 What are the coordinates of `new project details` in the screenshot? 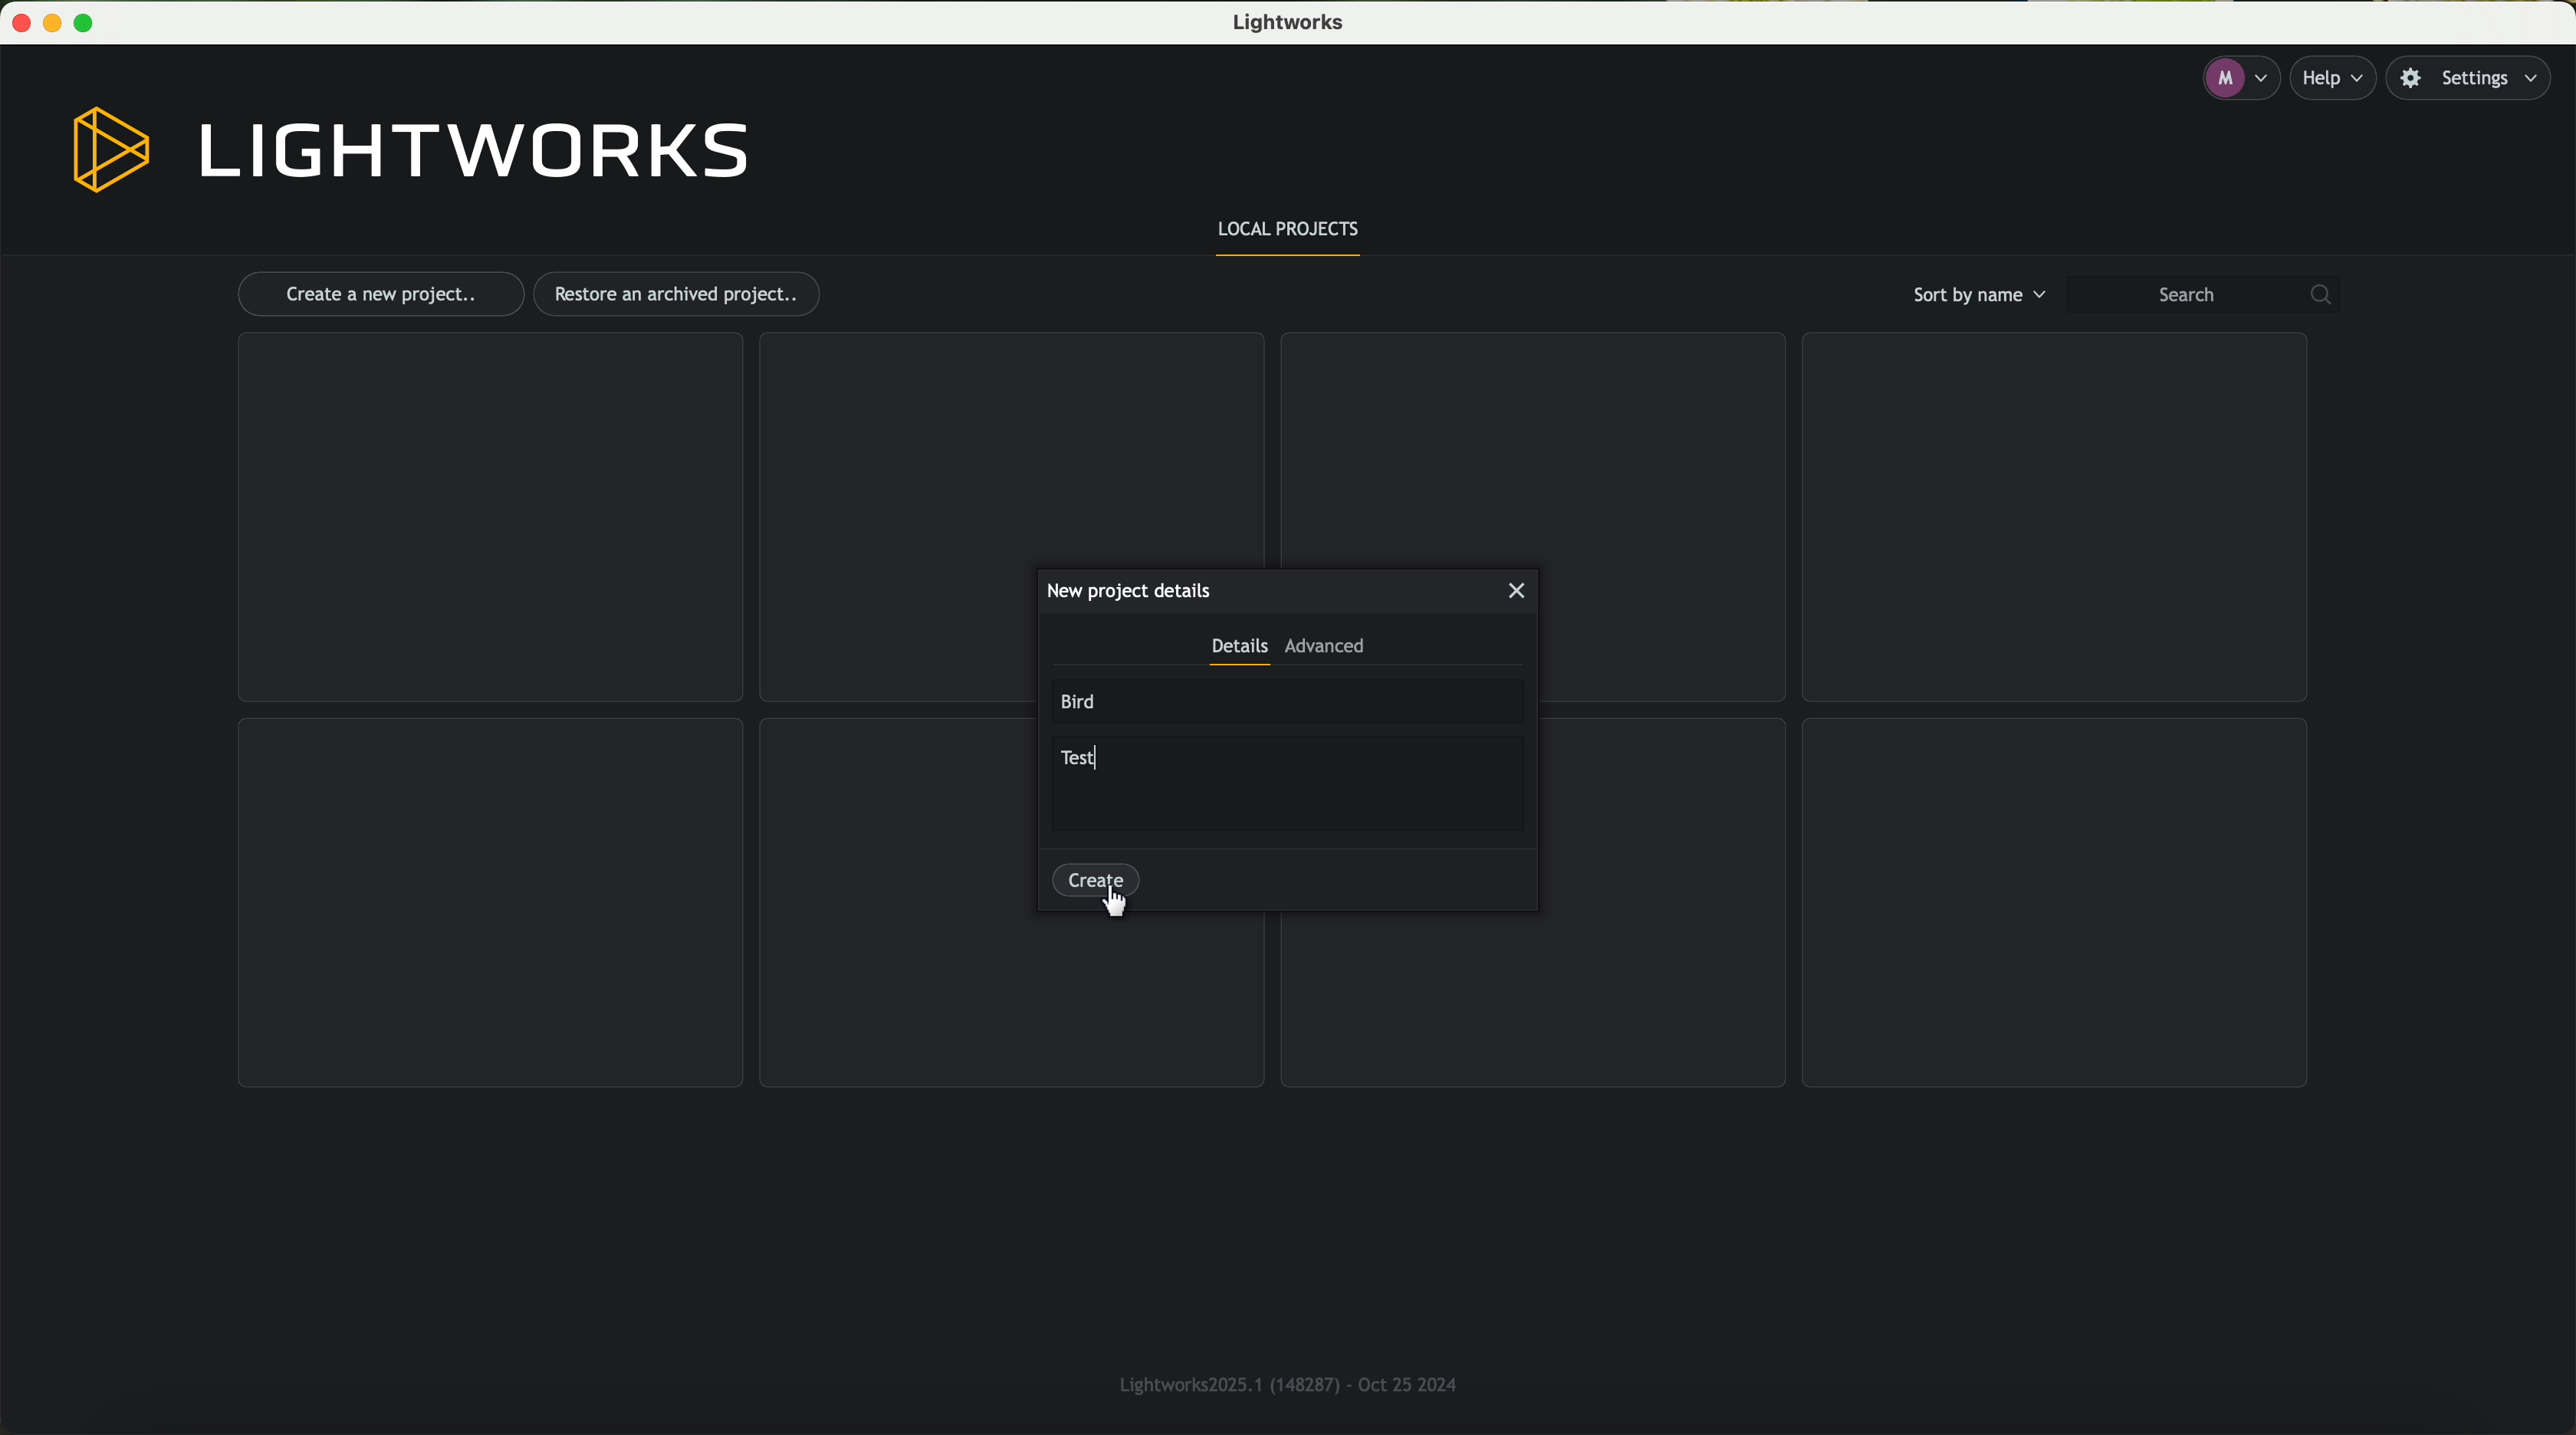 It's located at (1128, 590).